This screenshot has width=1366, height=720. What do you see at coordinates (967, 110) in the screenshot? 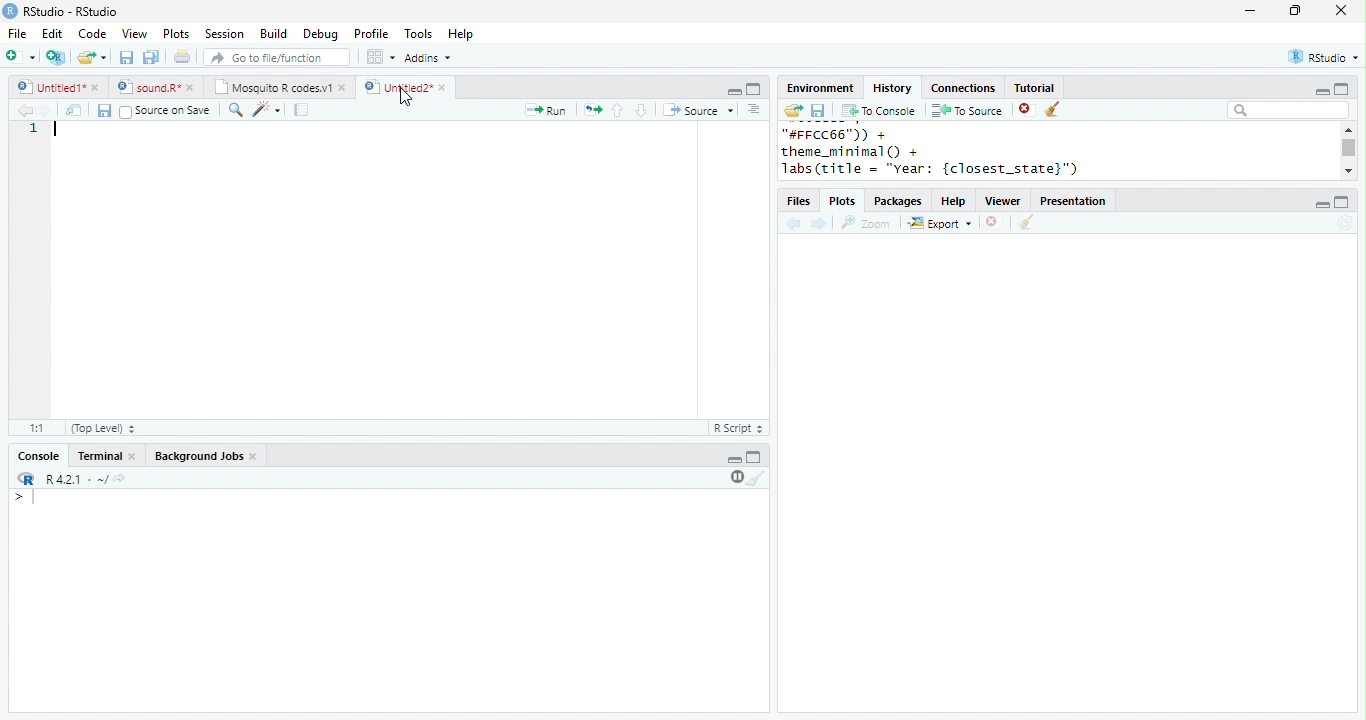
I see `To Source` at bounding box center [967, 110].